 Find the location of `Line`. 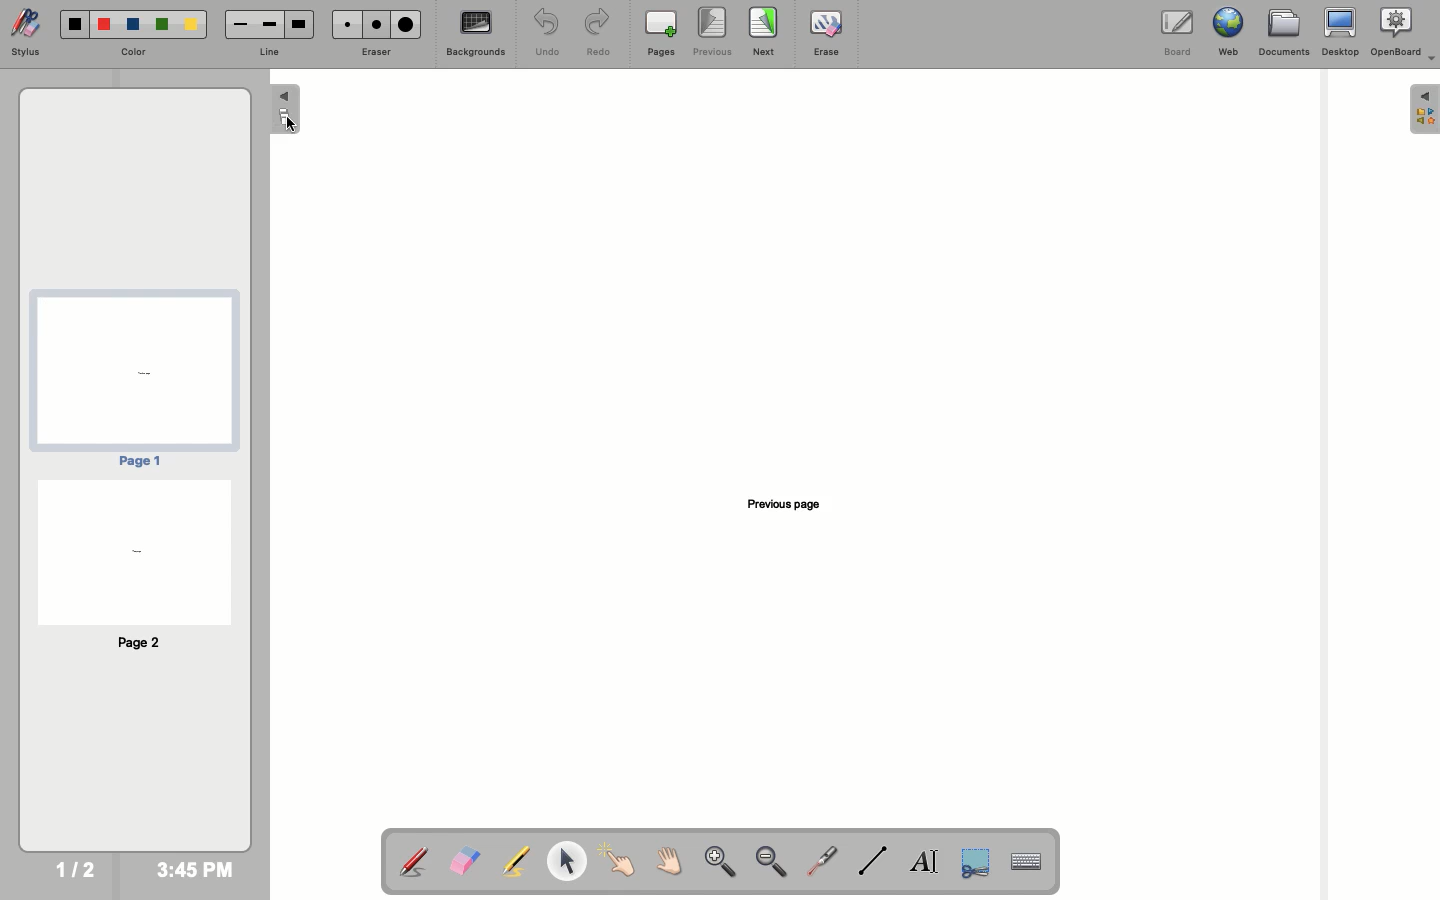

Line is located at coordinates (265, 54).